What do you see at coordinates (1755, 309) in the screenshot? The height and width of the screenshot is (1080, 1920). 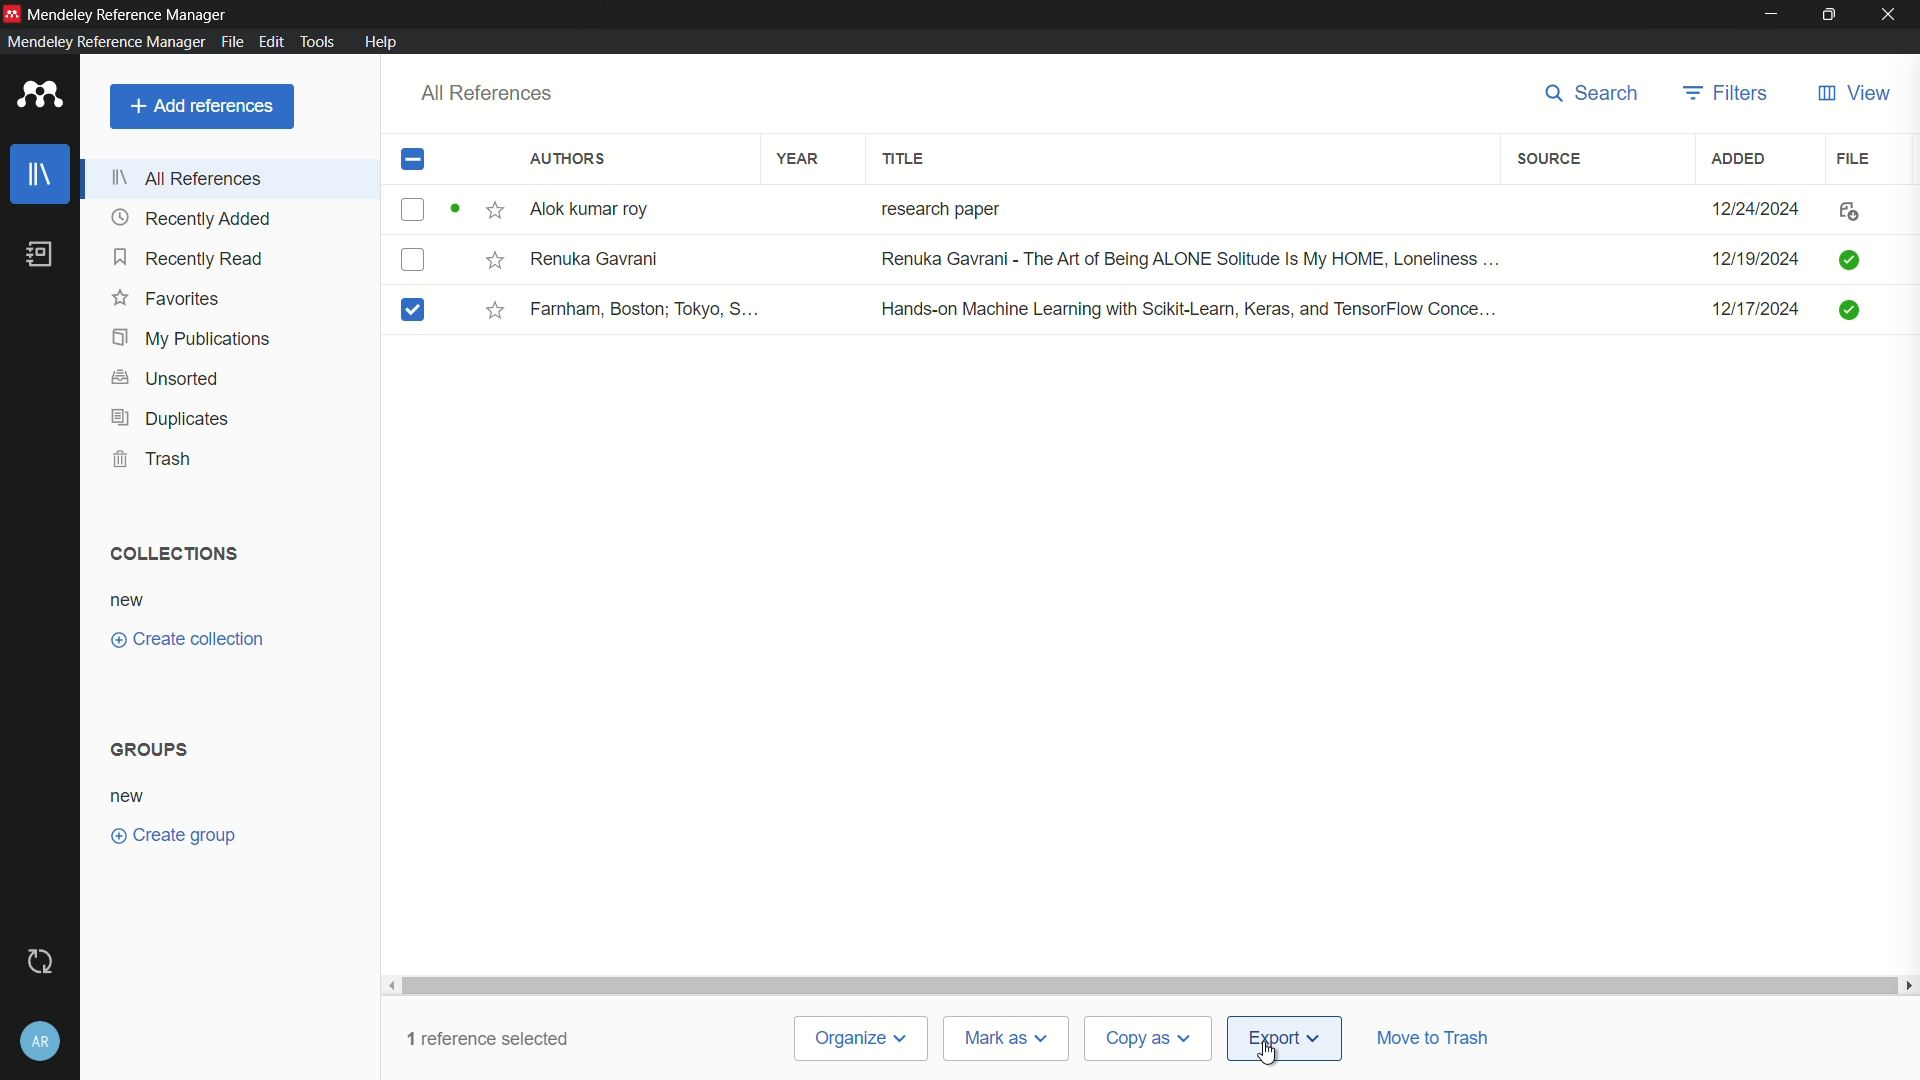 I see `12/17/2024` at bounding box center [1755, 309].